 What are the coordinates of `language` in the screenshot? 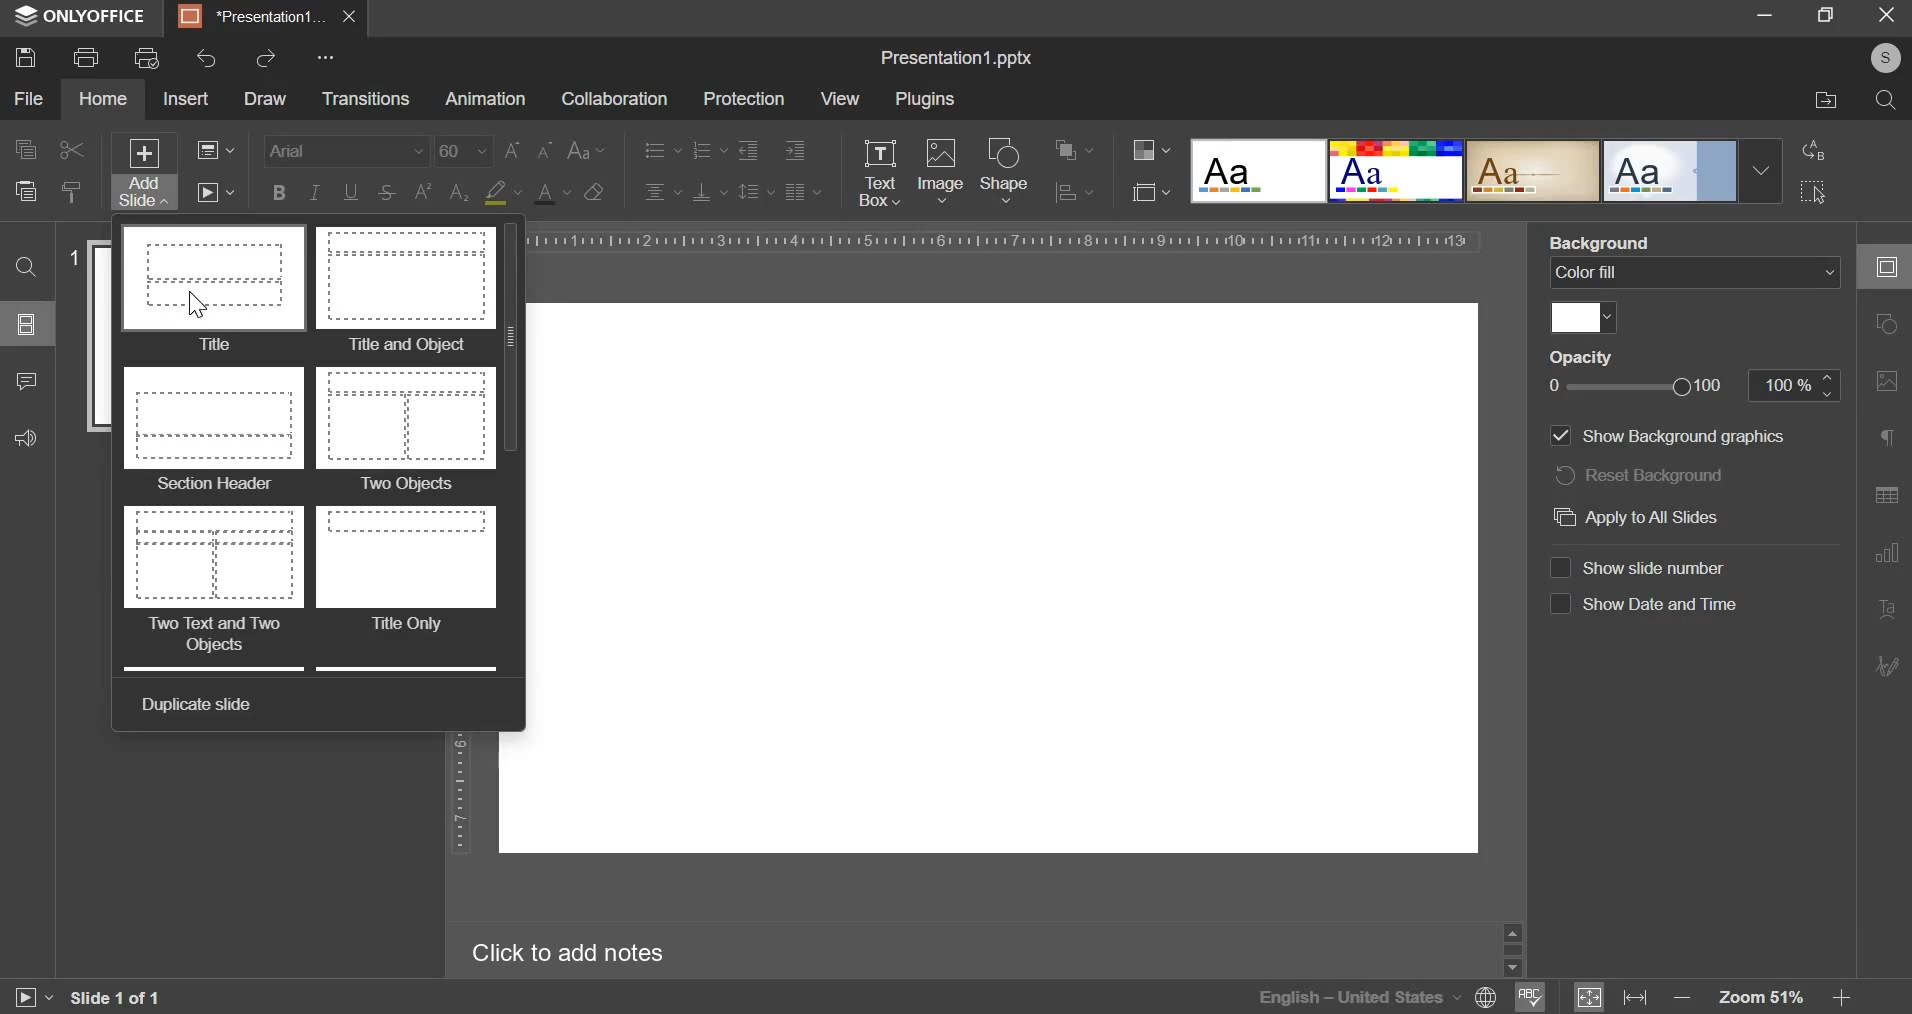 It's located at (1358, 997).